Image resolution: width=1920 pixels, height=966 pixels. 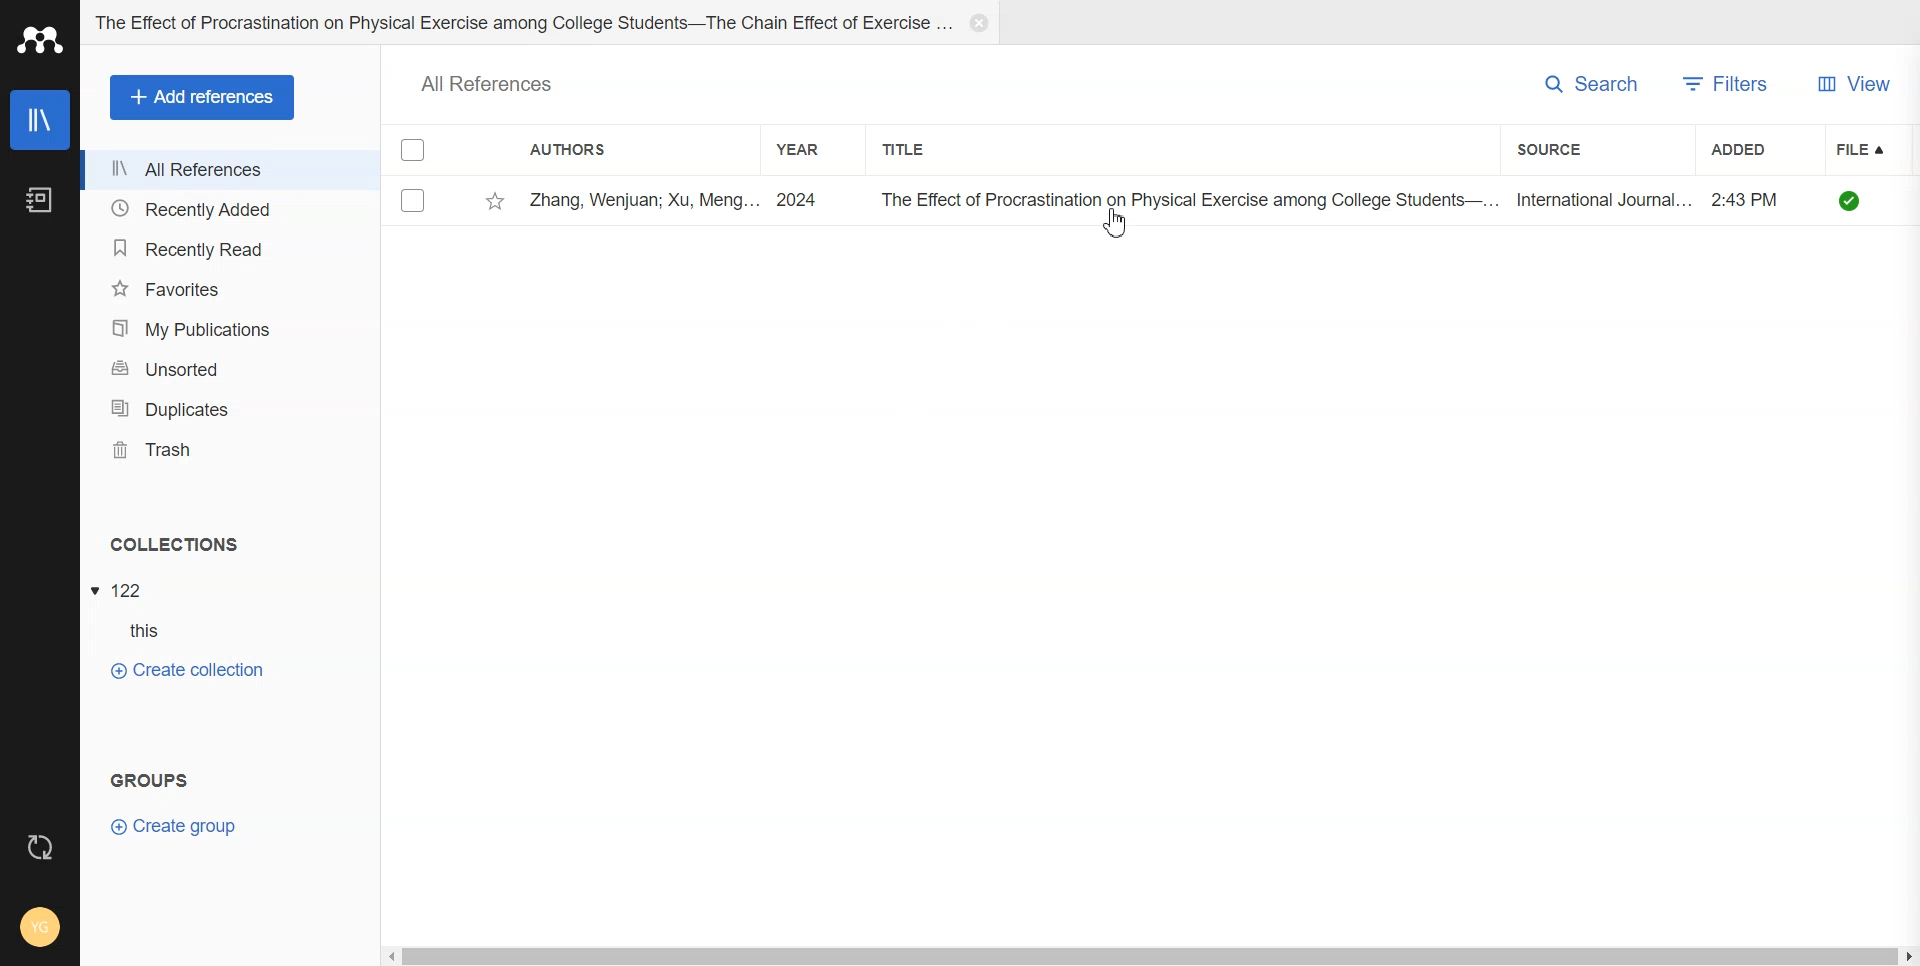 What do you see at coordinates (227, 210) in the screenshot?
I see `Recently Added` at bounding box center [227, 210].